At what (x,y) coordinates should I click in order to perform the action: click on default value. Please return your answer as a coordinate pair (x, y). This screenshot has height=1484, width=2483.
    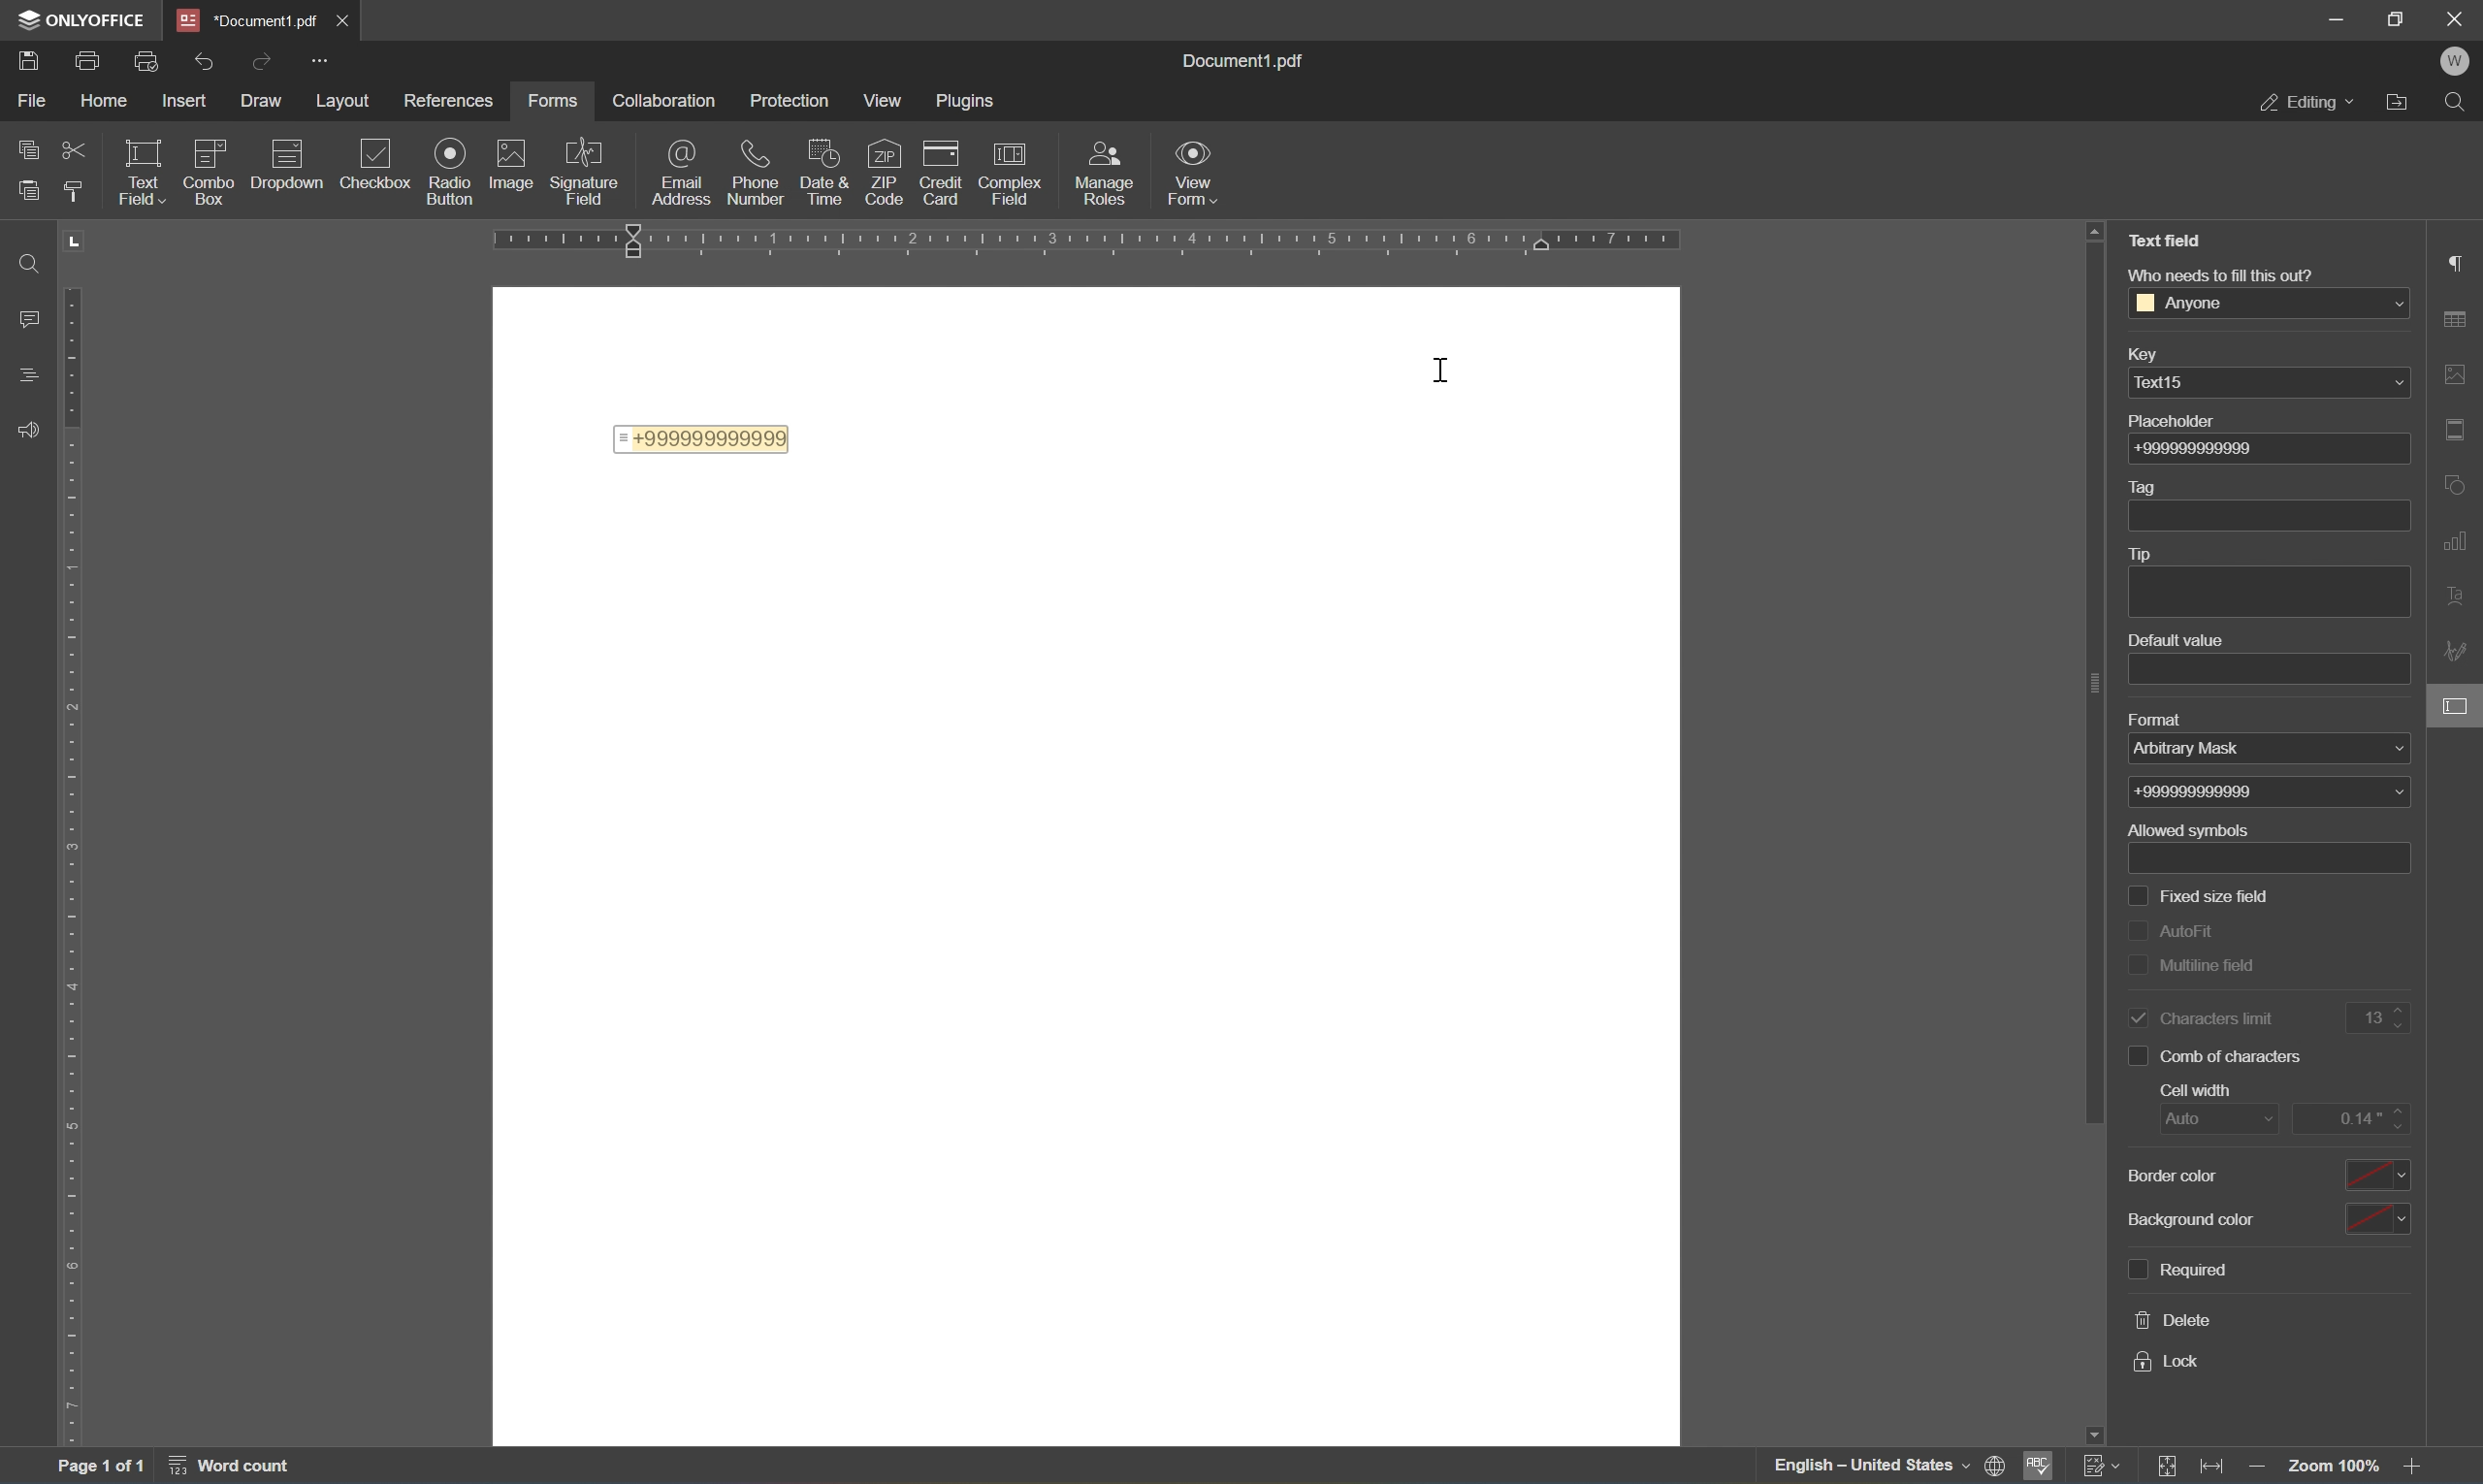
    Looking at the image, I should click on (2181, 640).